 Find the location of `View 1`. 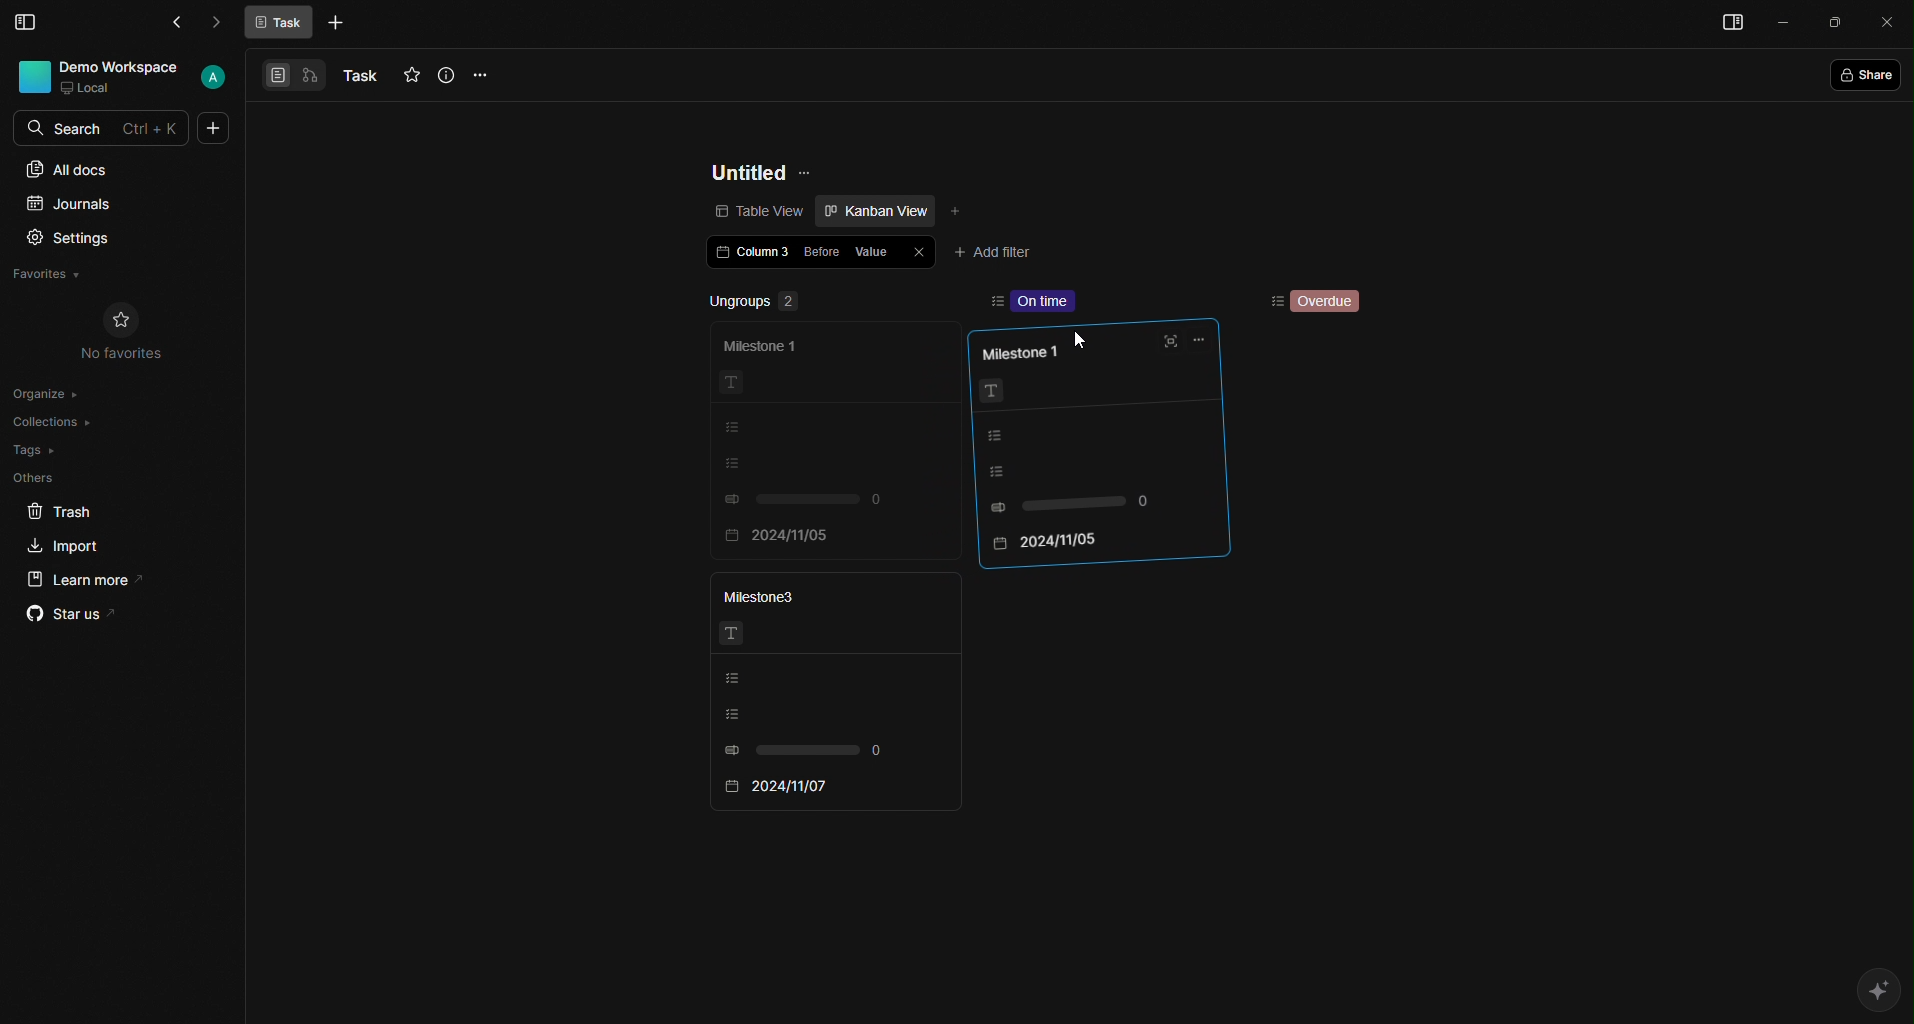

View 1 is located at coordinates (272, 74).